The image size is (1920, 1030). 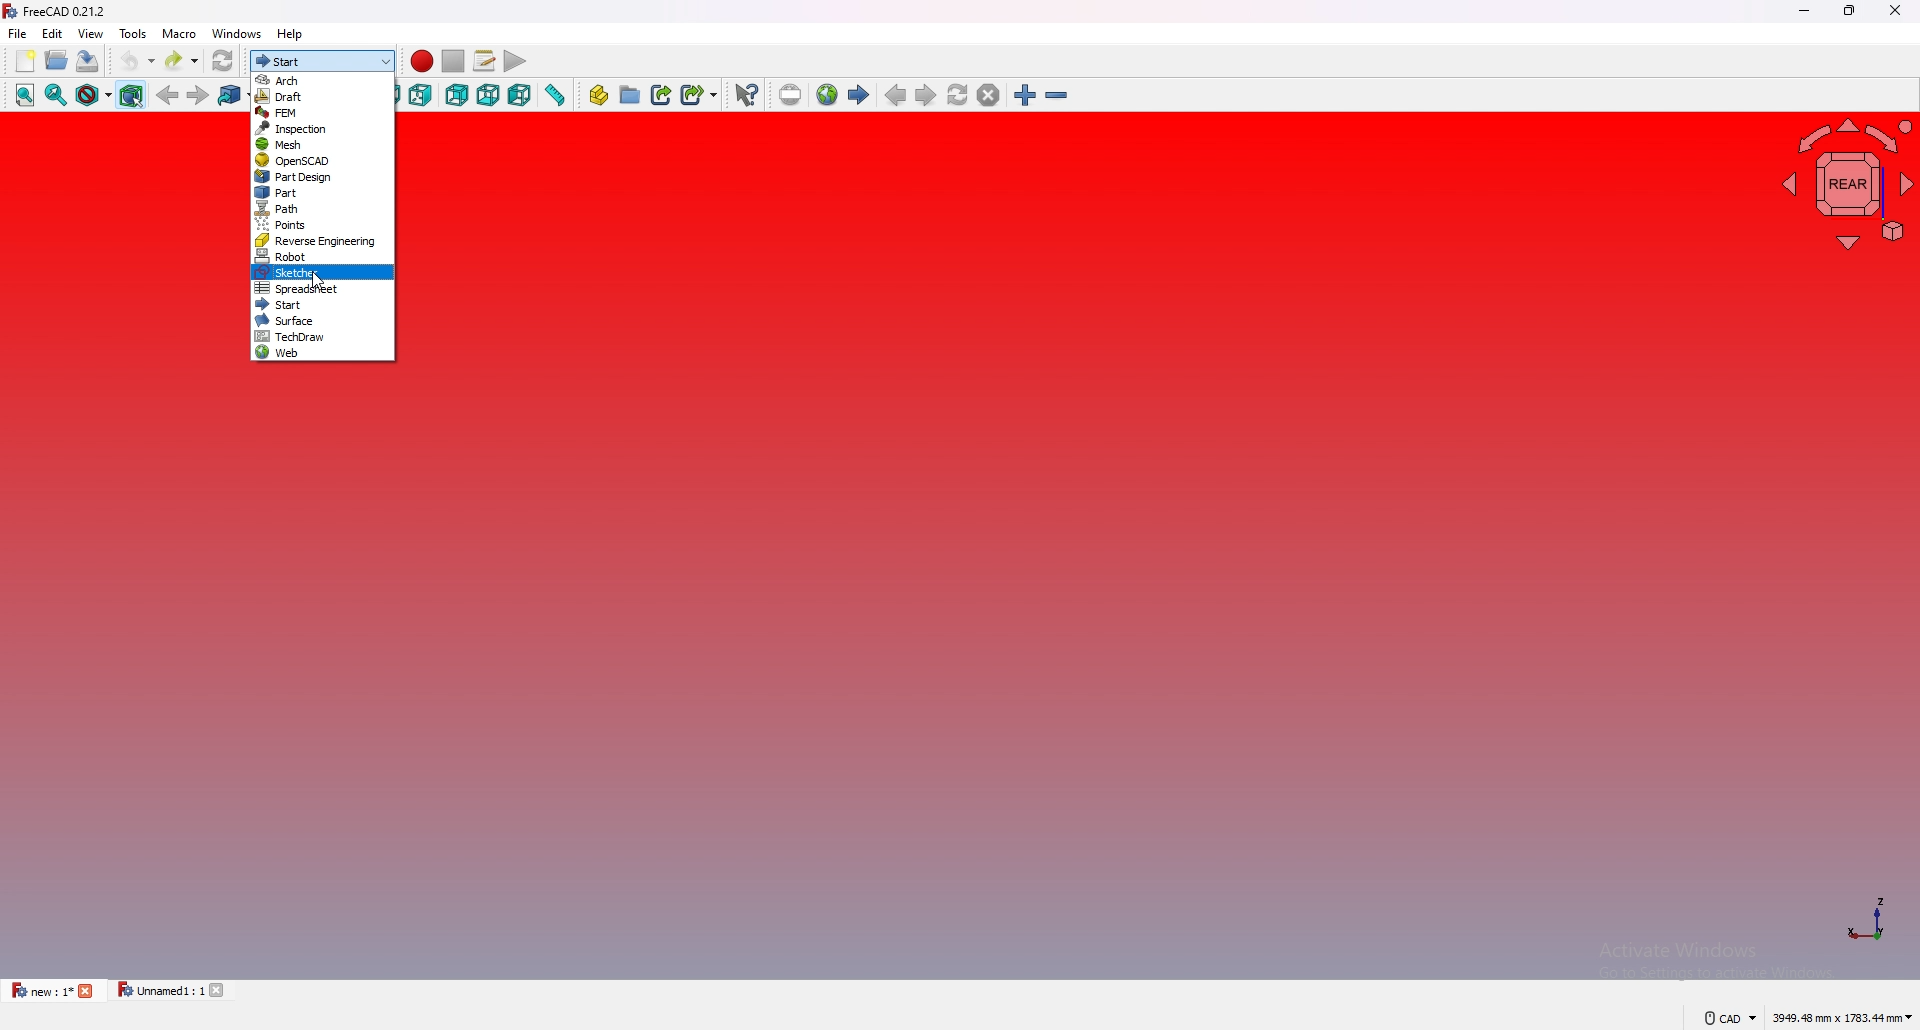 What do you see at coordinates (323, 352) in the screenshot?
I see `web` at bounding box center [323, 352].